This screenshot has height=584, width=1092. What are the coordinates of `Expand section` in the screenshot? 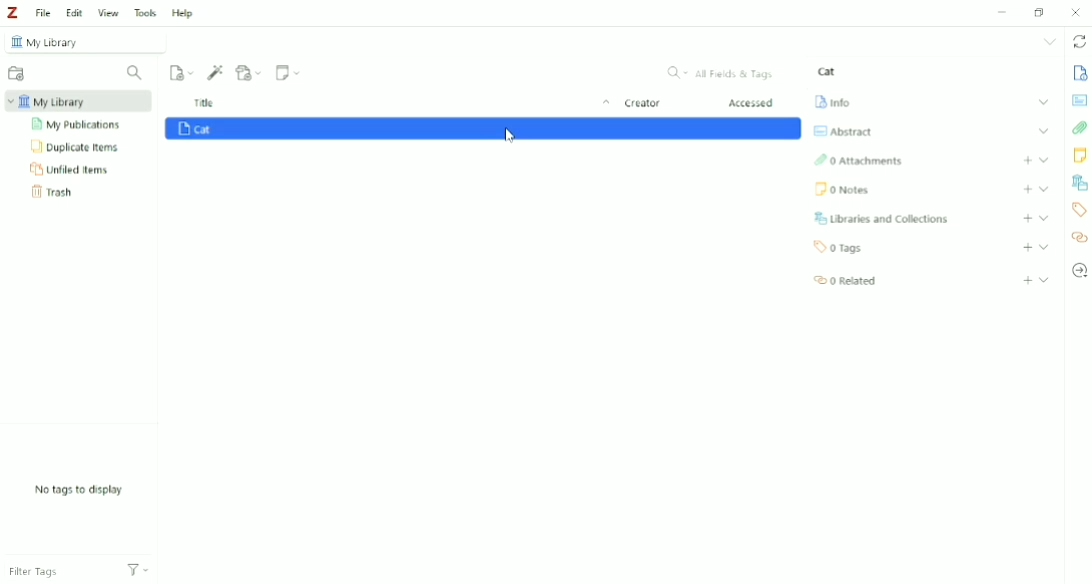 It's located at (1045, 130).